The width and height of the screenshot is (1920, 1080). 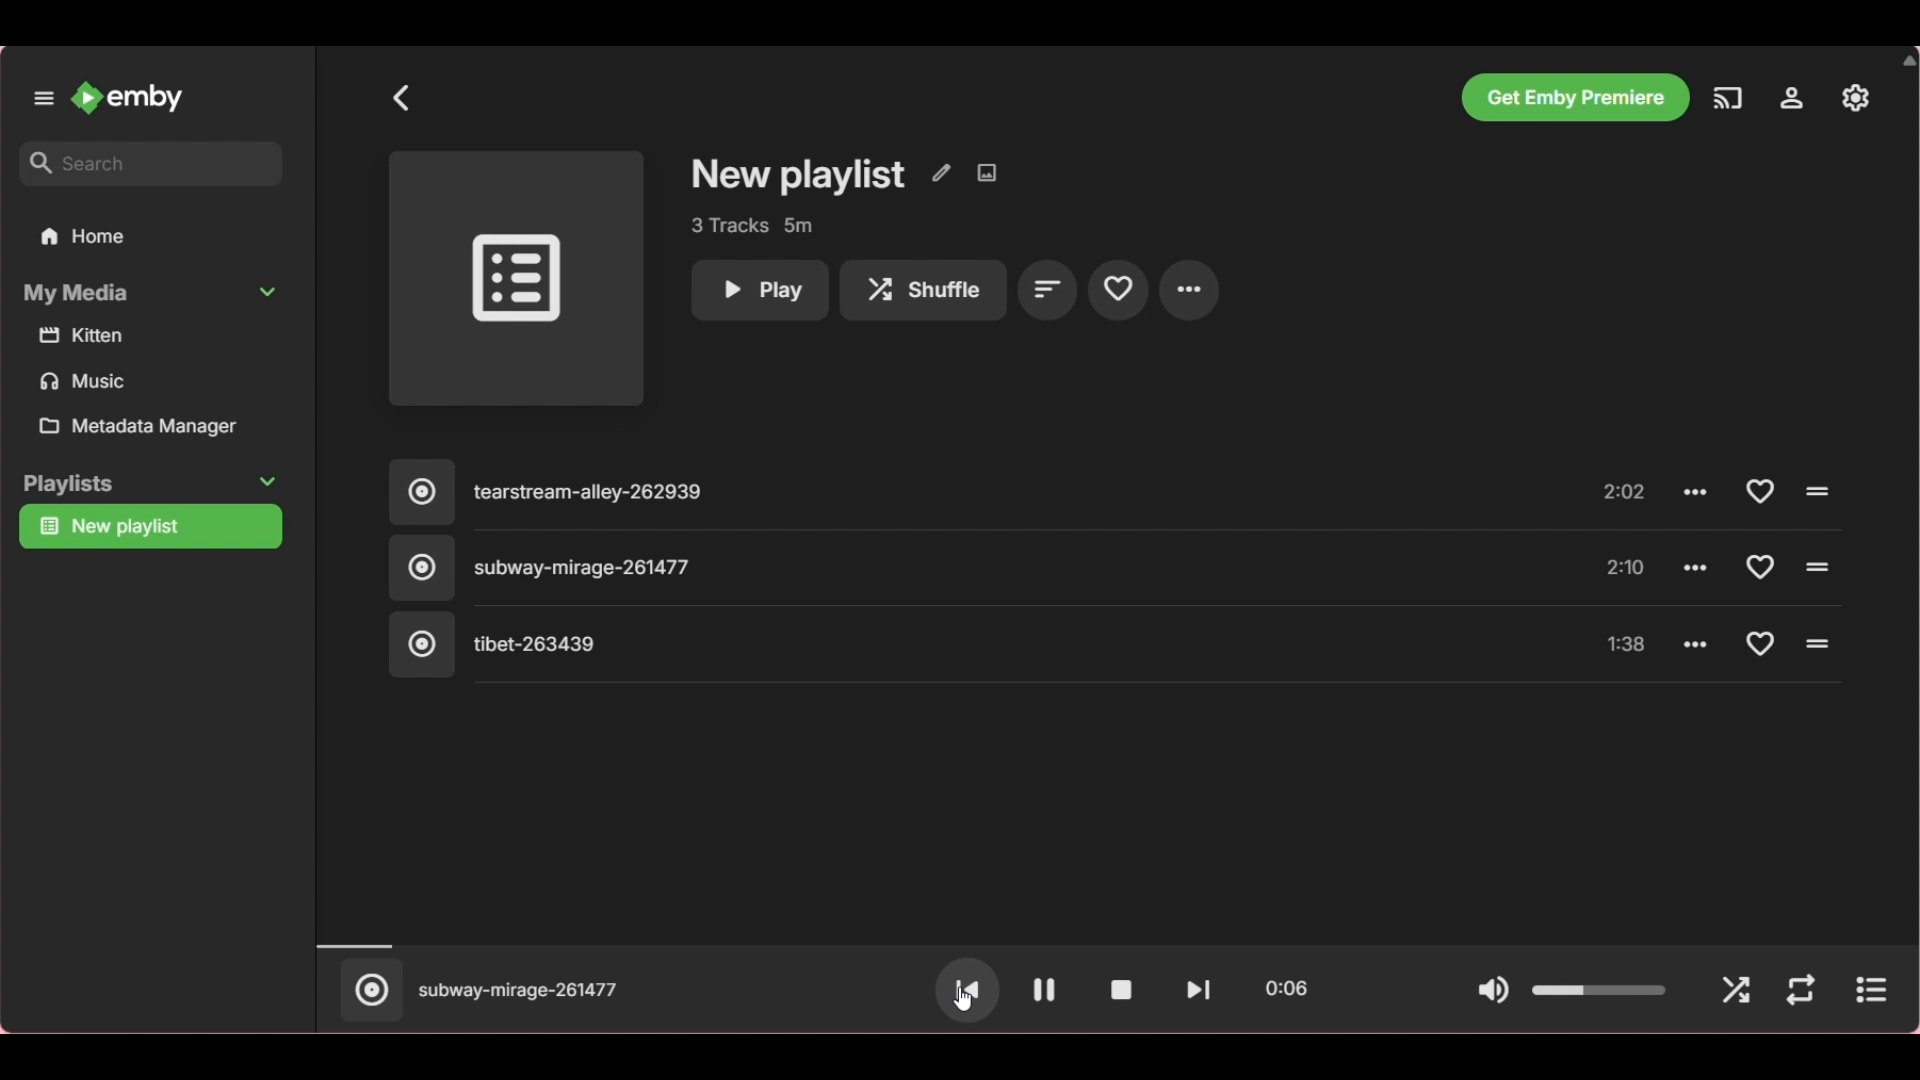 I want to click on Play button changed to pause button after playing current selection, so click(x=1045, y=990).